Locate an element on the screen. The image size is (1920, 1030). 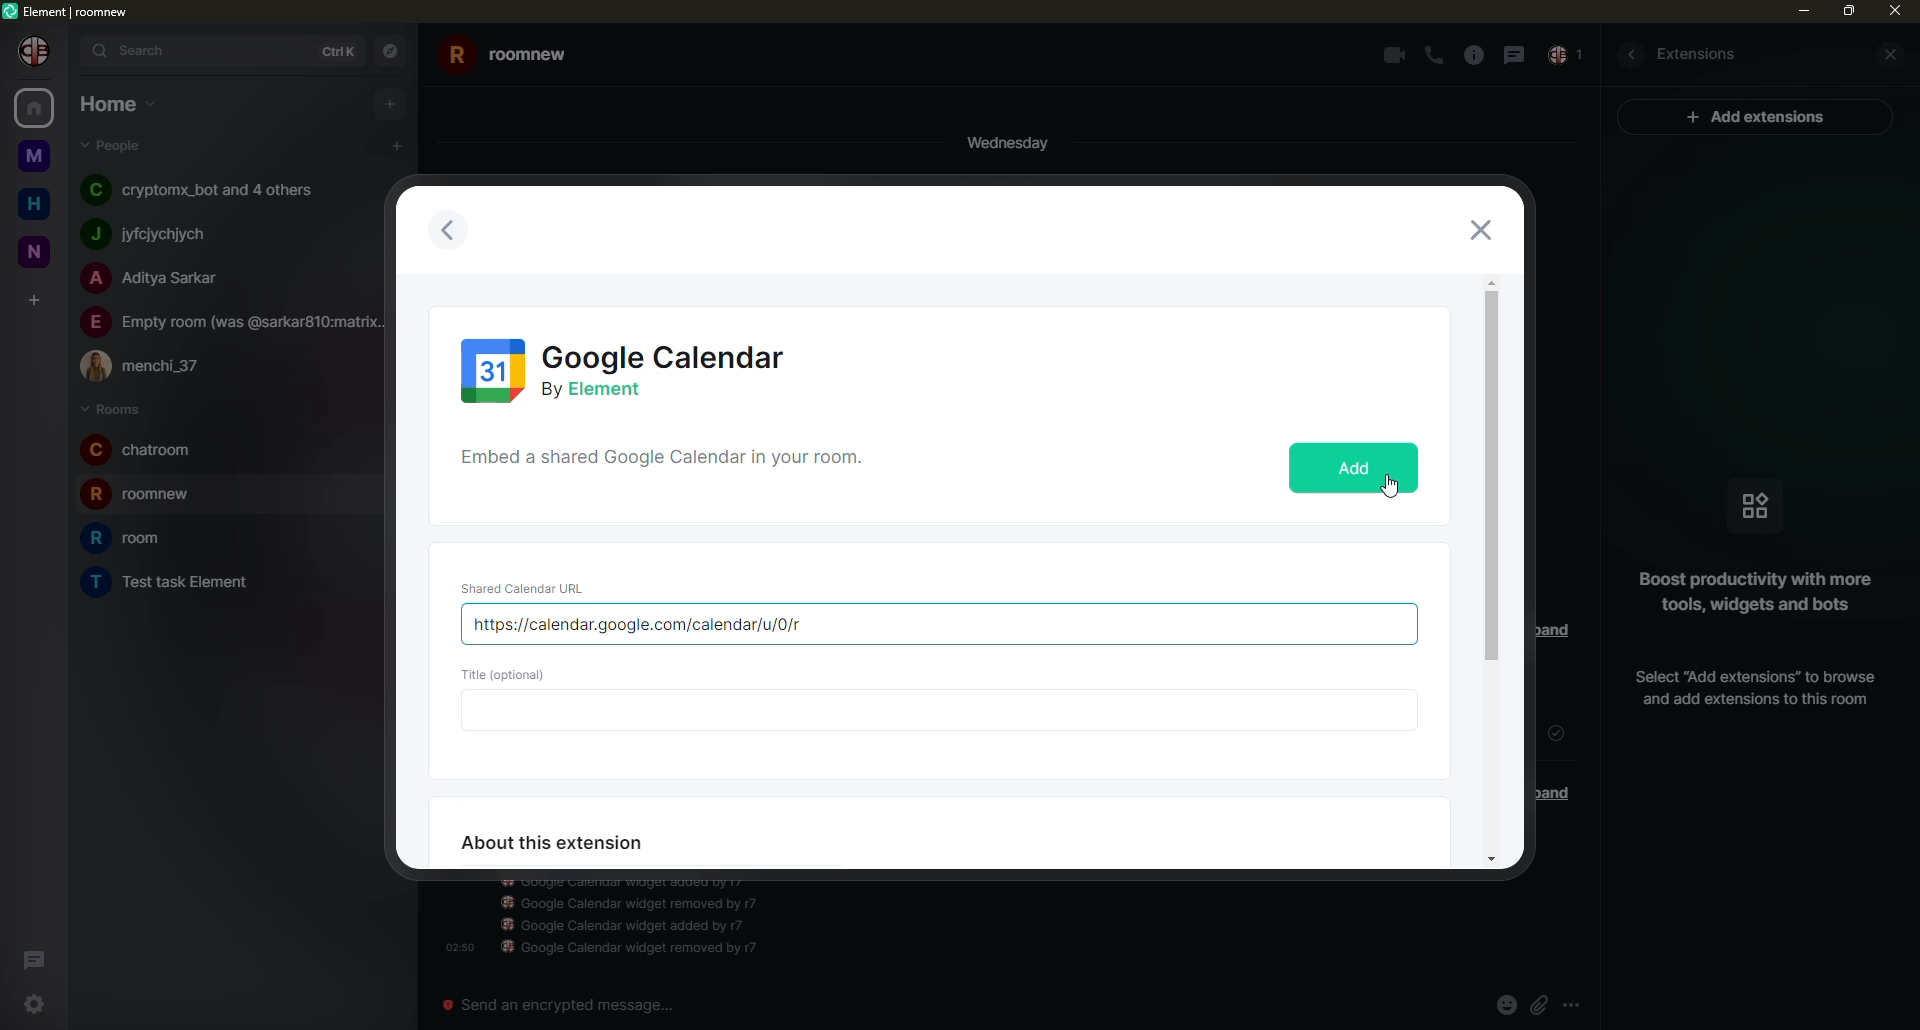
add extension info is located at coordinates (1751, 688).